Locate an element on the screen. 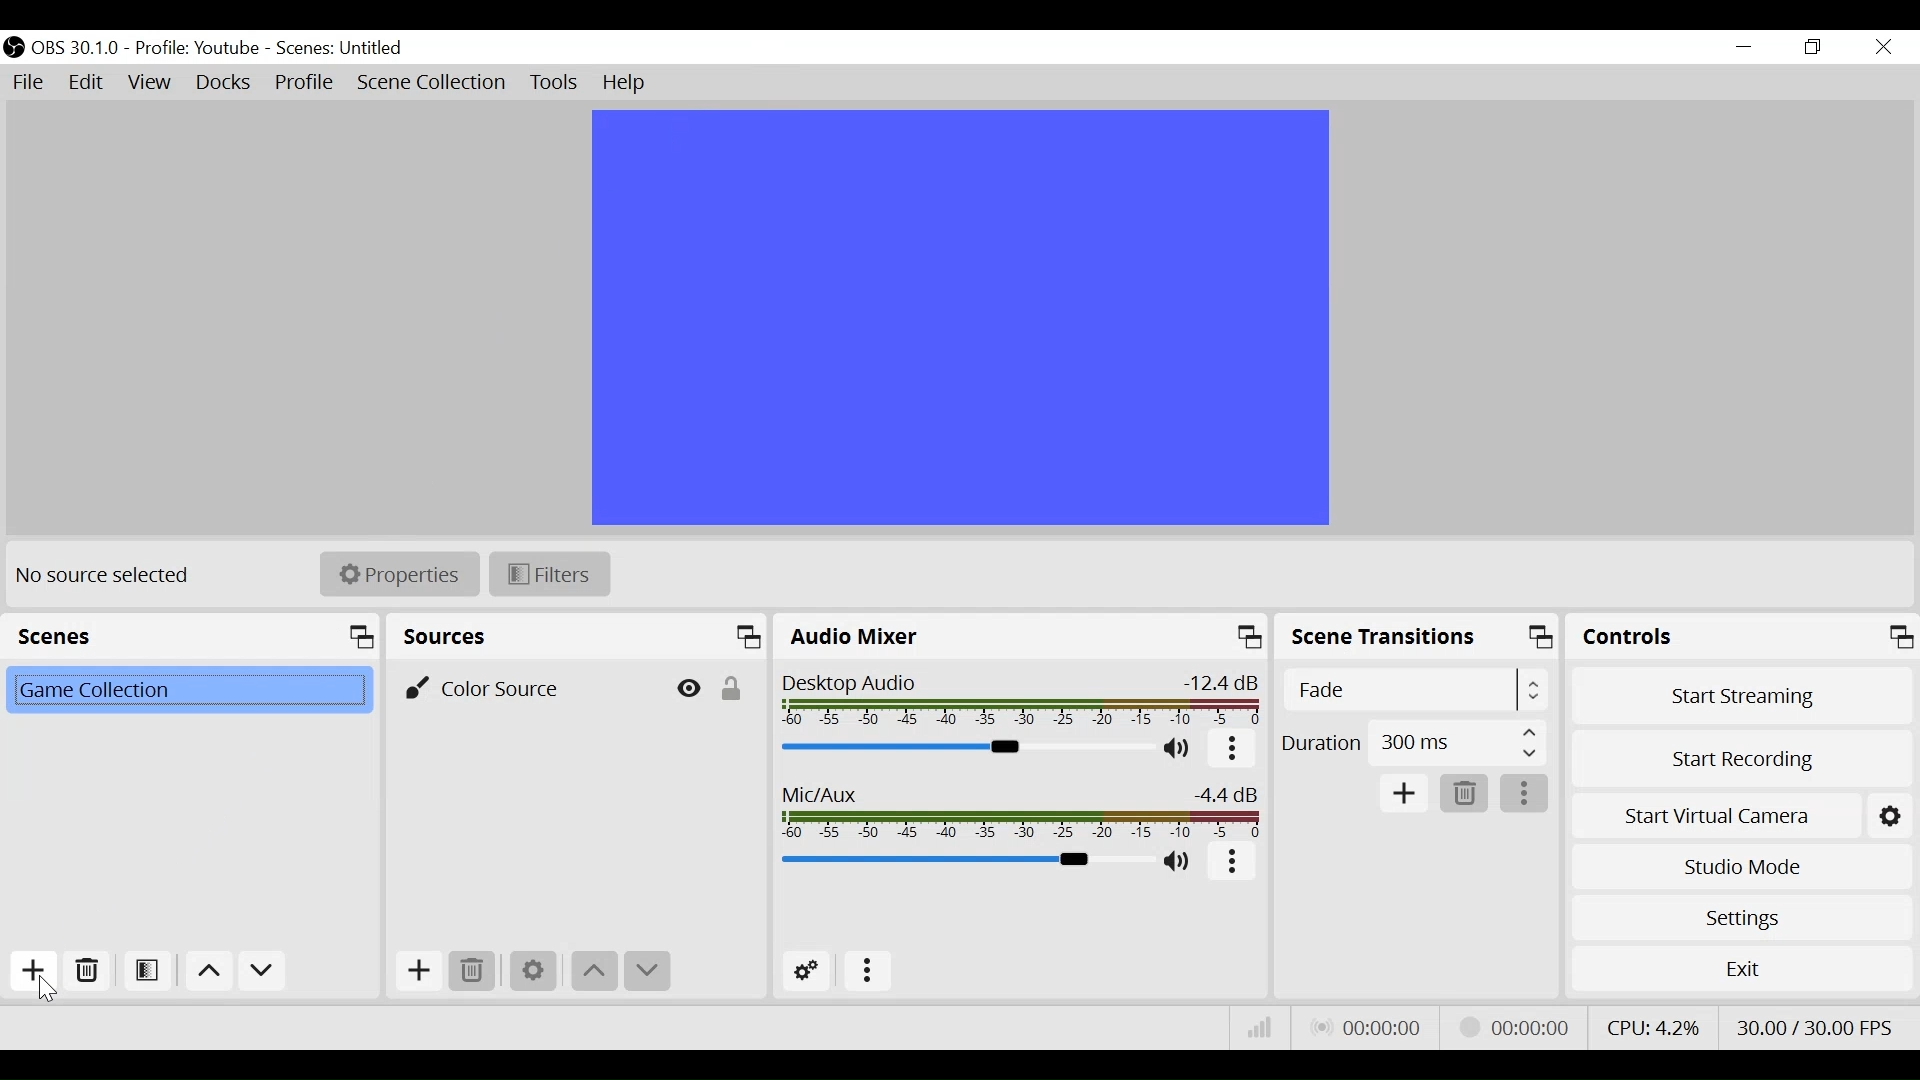 The width and height of the screenshot is (1920, 1080). Color Source is located at coordinates (530, 687).